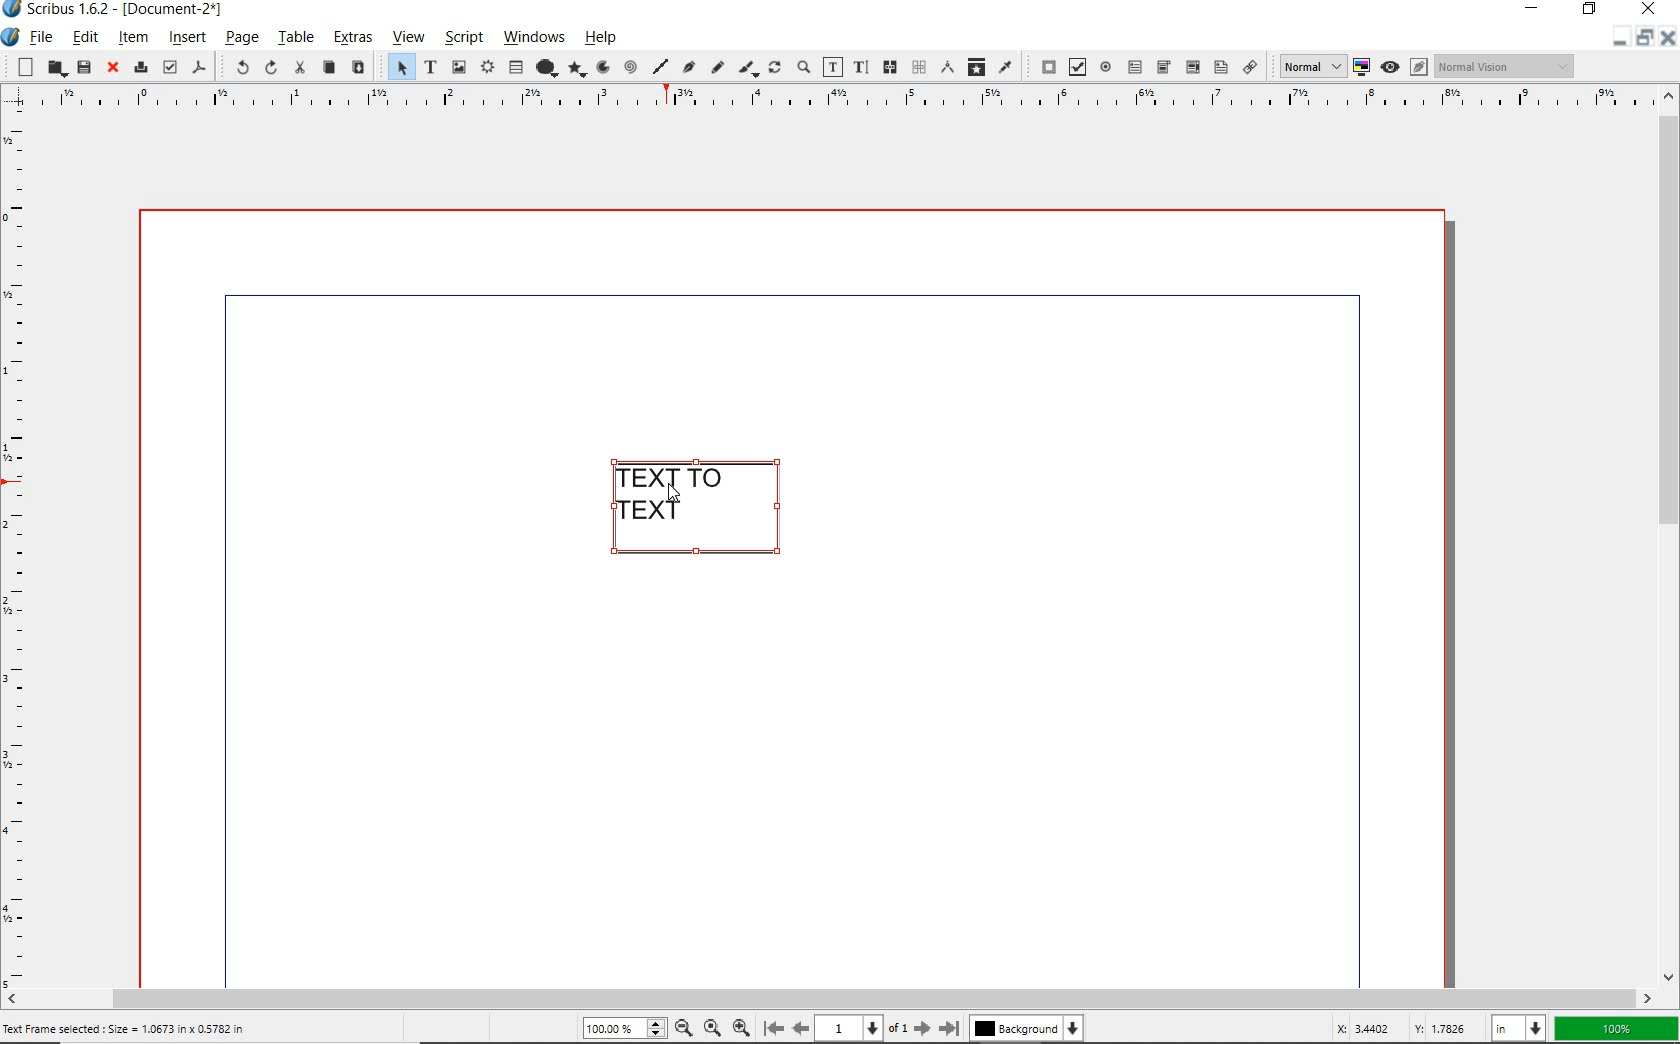 This screenshot has height=1044, width=1680. Describe the element at coordinates (1105, 67) in the screenshot. I see `pdf radio button` at that location.